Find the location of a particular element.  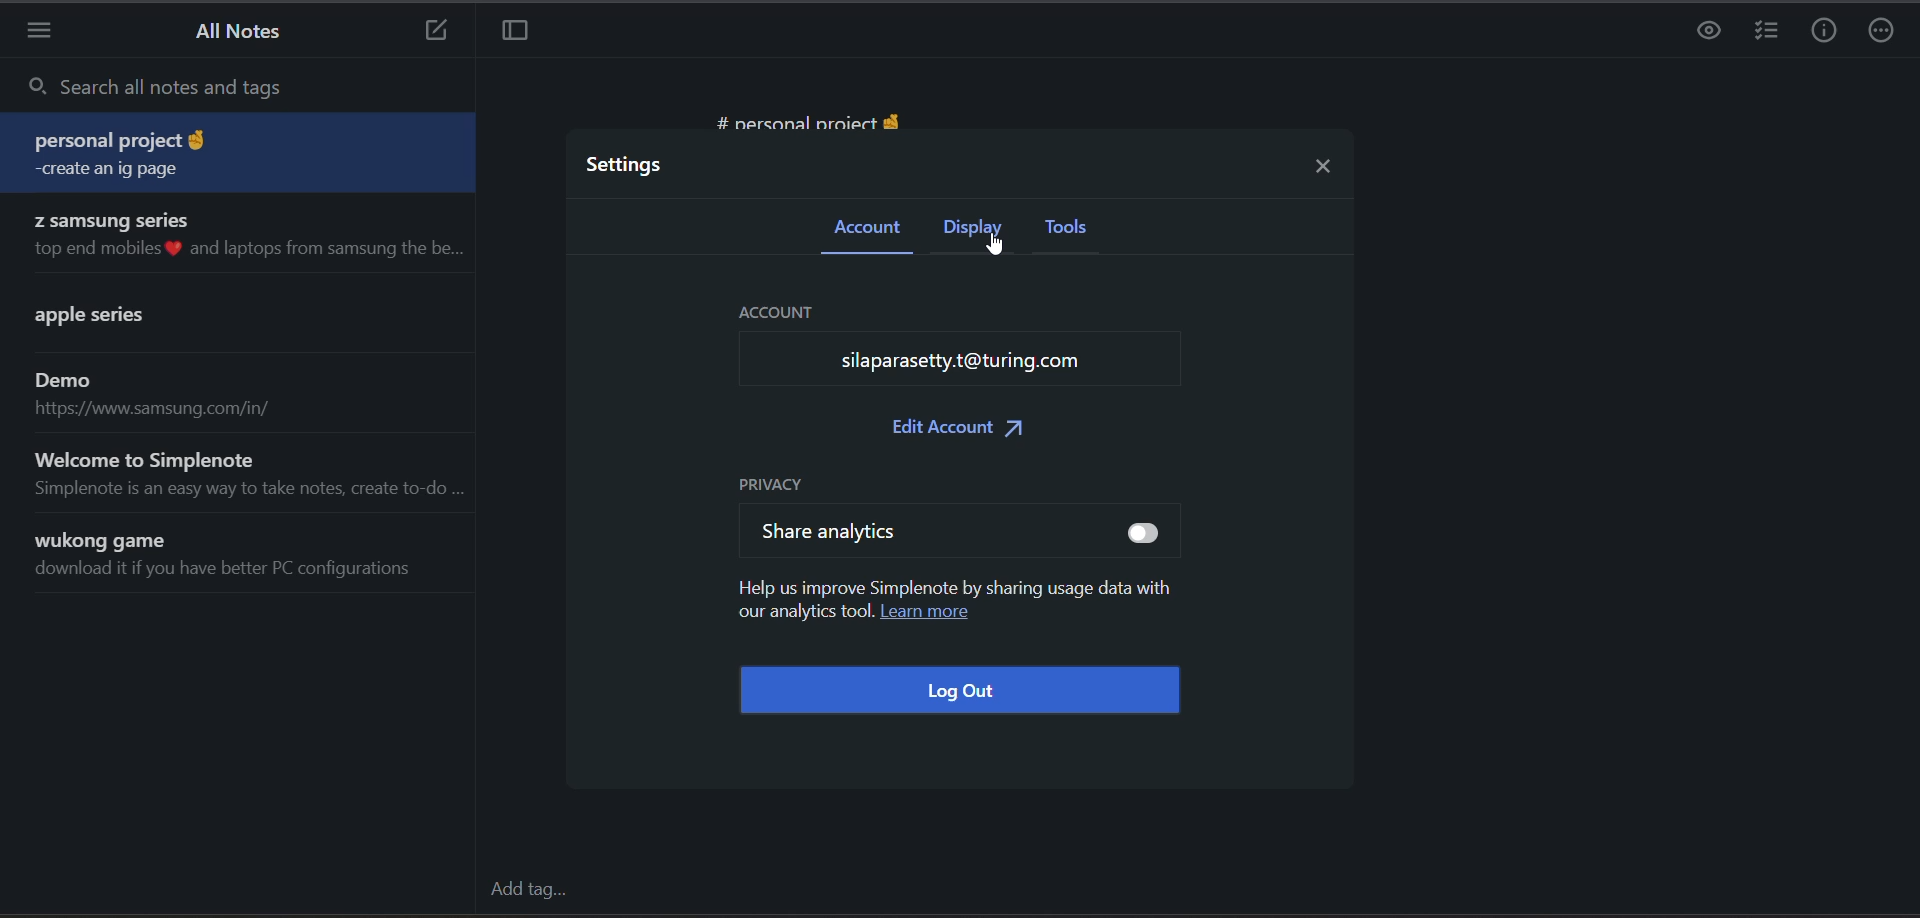

note title and preview is located at coordinates (228, 557).